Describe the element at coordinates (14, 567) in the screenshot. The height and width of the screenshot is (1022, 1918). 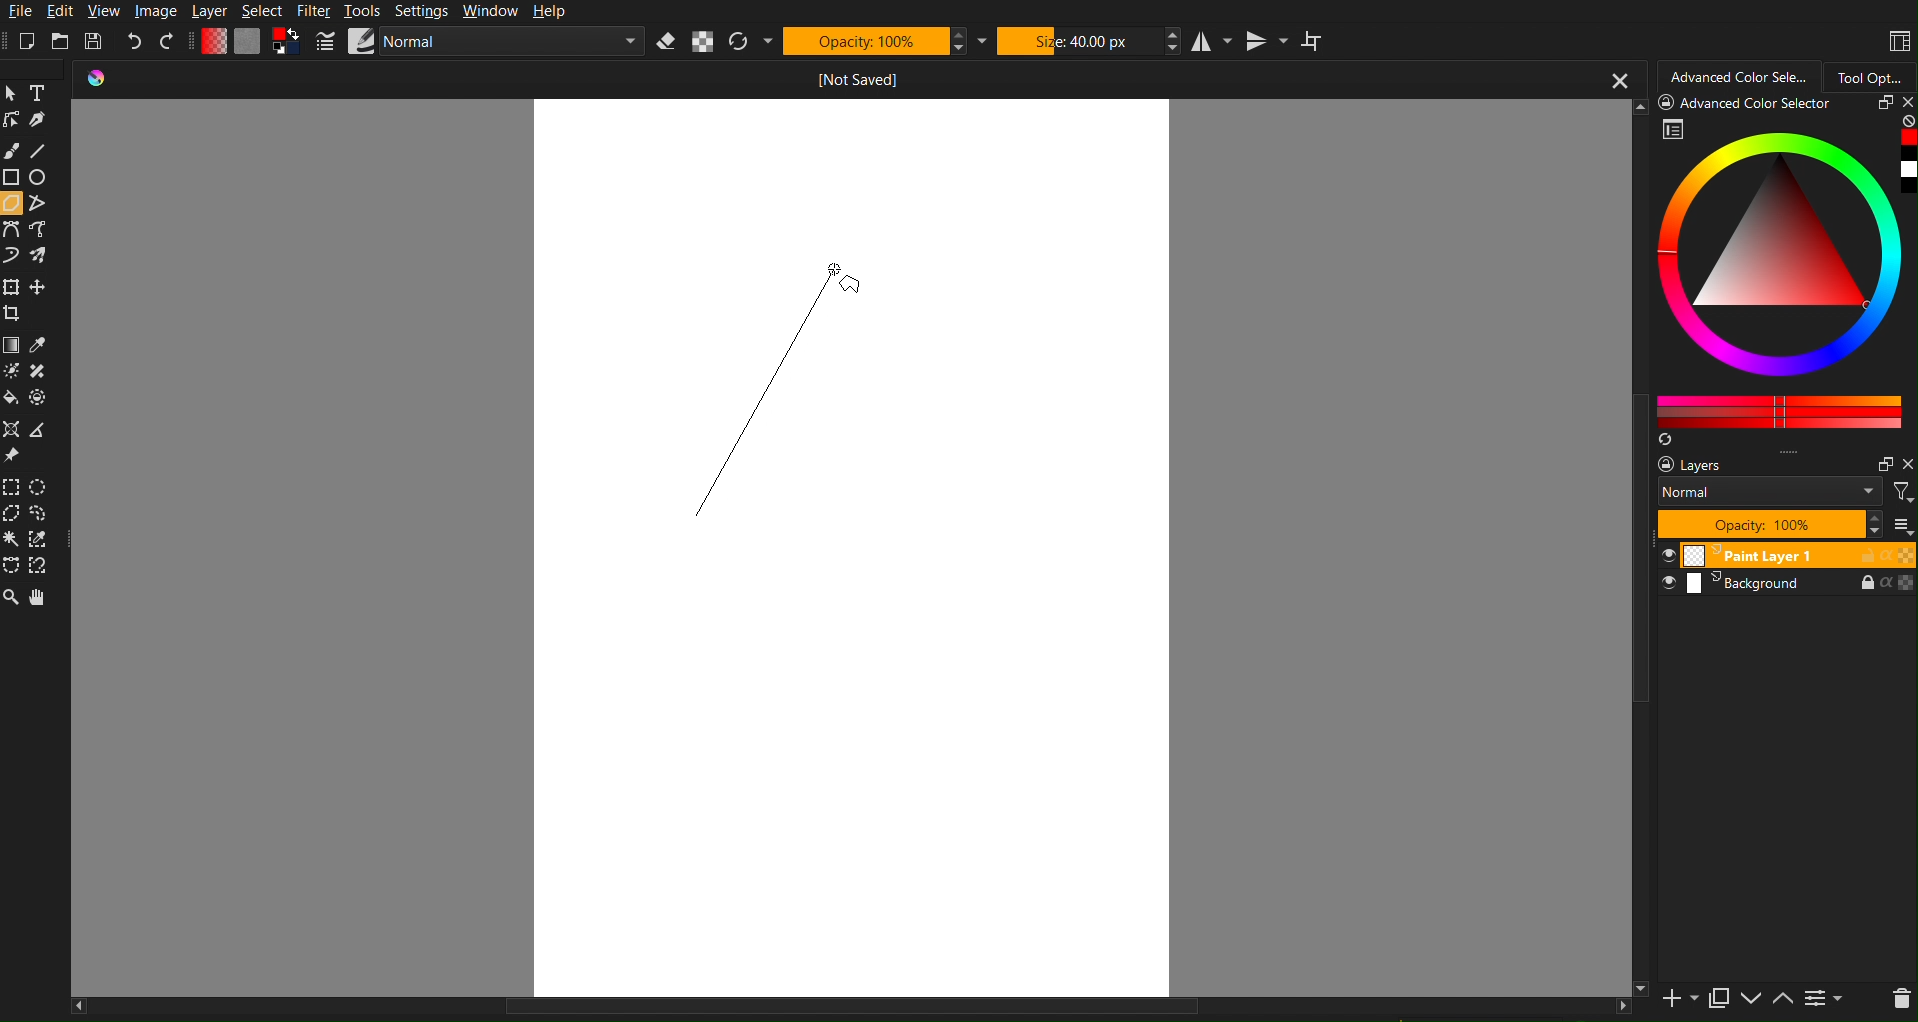
I see `bezier curve Selection Tools` at that location.